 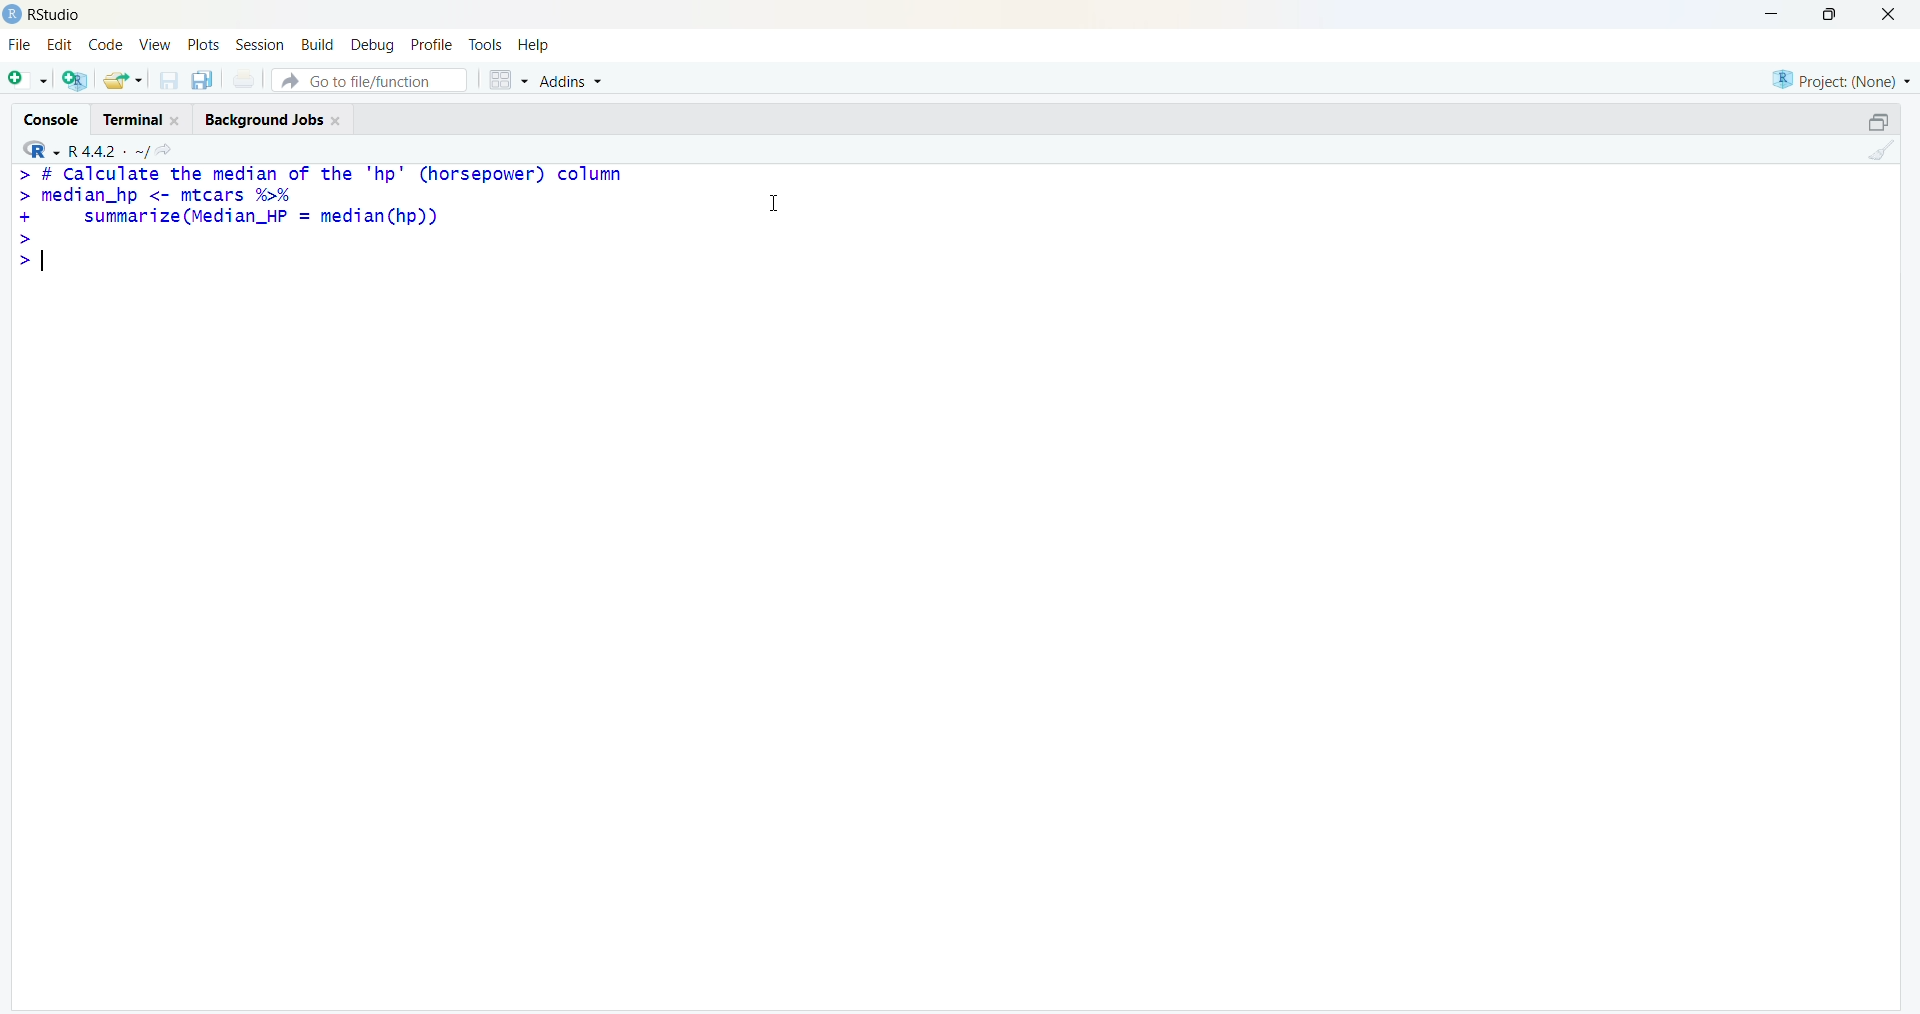 What do you see at coordinates (1880, 121) in the screenshot?
I see `open in separate window ` at bounding box center [1880, 121].